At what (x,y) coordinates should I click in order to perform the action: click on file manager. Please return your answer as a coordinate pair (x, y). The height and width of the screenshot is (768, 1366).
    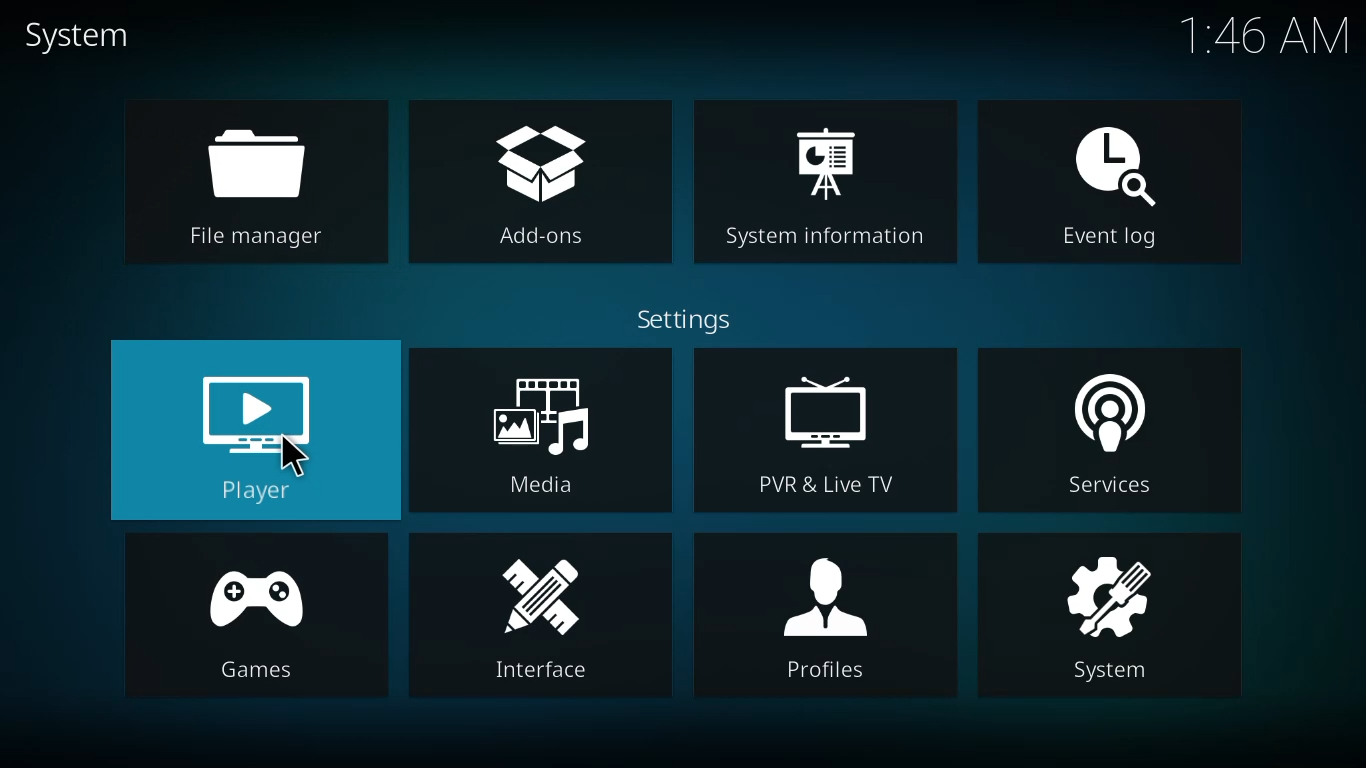
    Looking at the image, I should click on (249, 185).